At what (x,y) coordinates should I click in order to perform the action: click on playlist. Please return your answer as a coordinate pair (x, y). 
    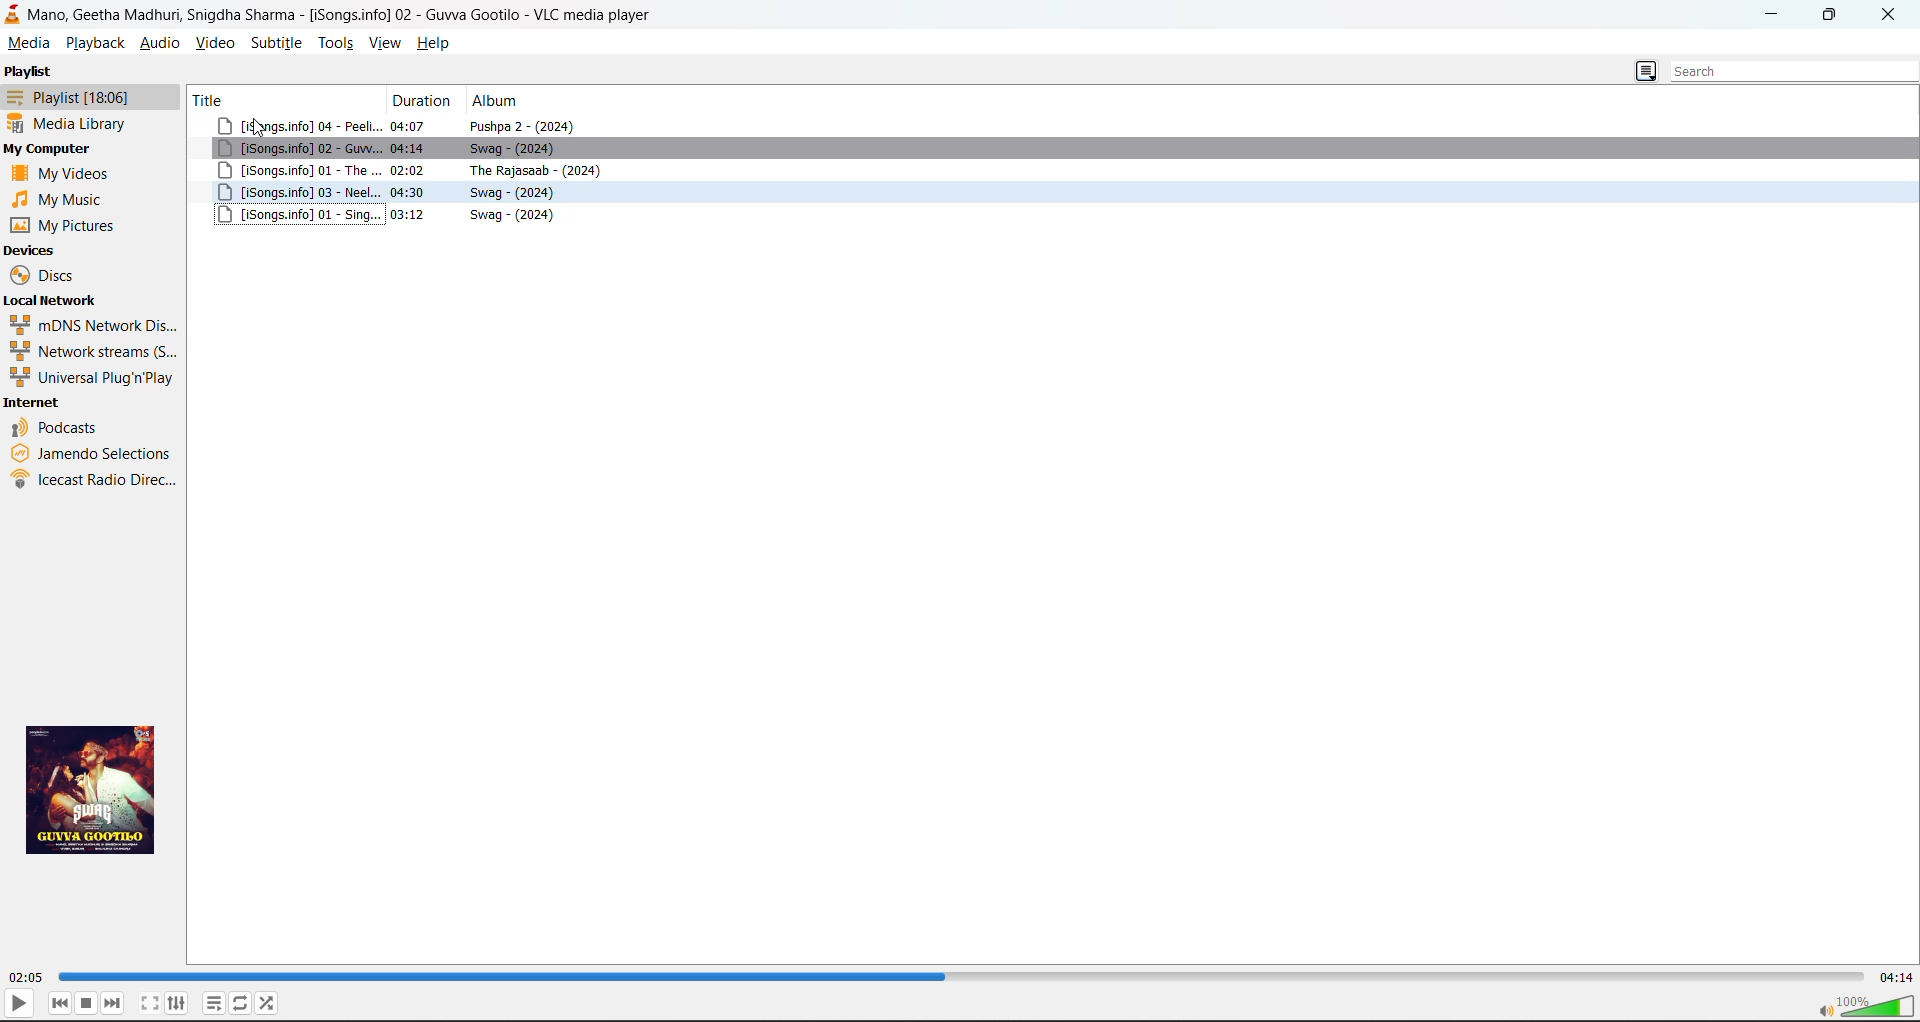
    Looking at the image, I should click on (29, 71).